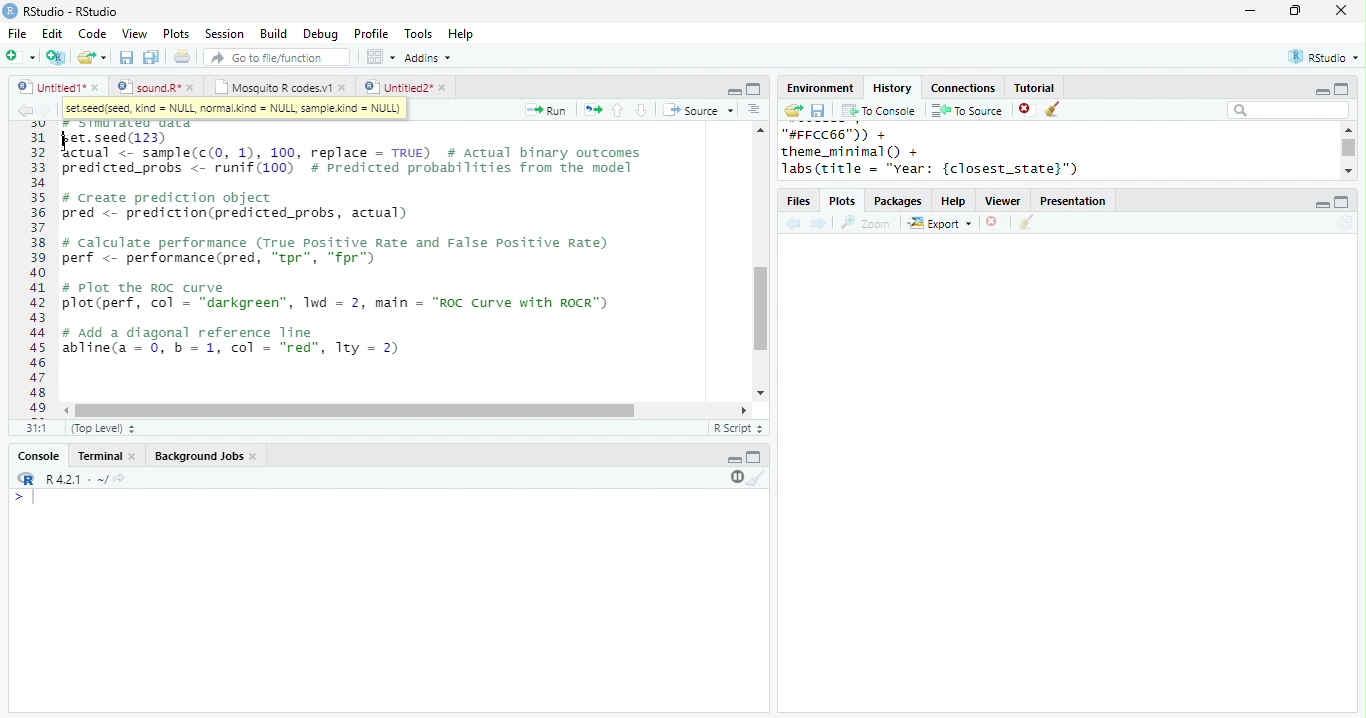 The image size is (1366, 718). Describe the element at coordinates (44, 110) in the screenshot. I see `forward` at that location.